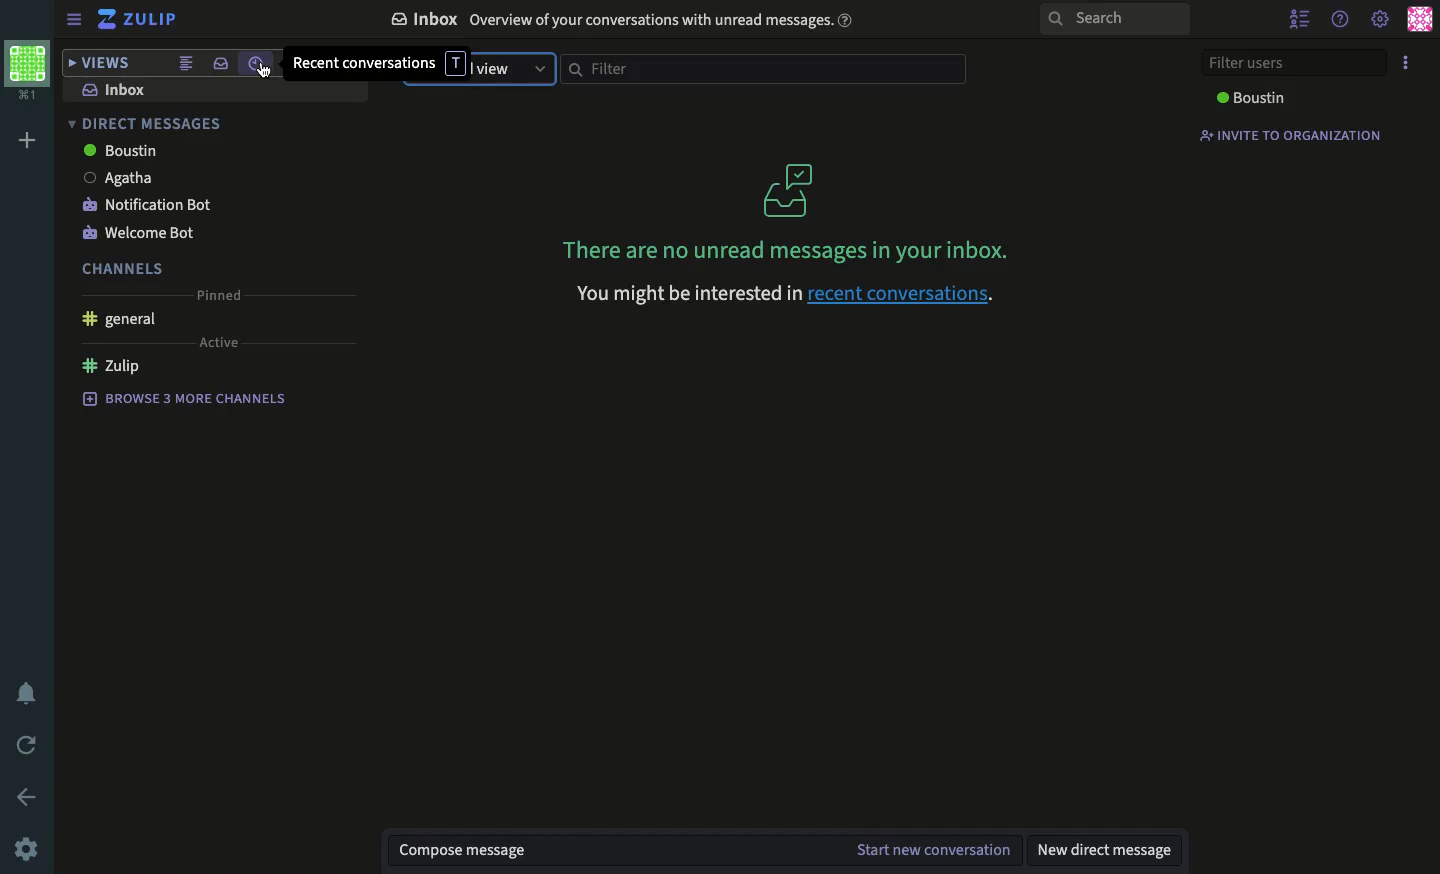 This screenshot has height=874, width=1440. What do you see at coordinates (113, 90) in the screenshot?
I see `inbox` at bounding box center [113, 90].